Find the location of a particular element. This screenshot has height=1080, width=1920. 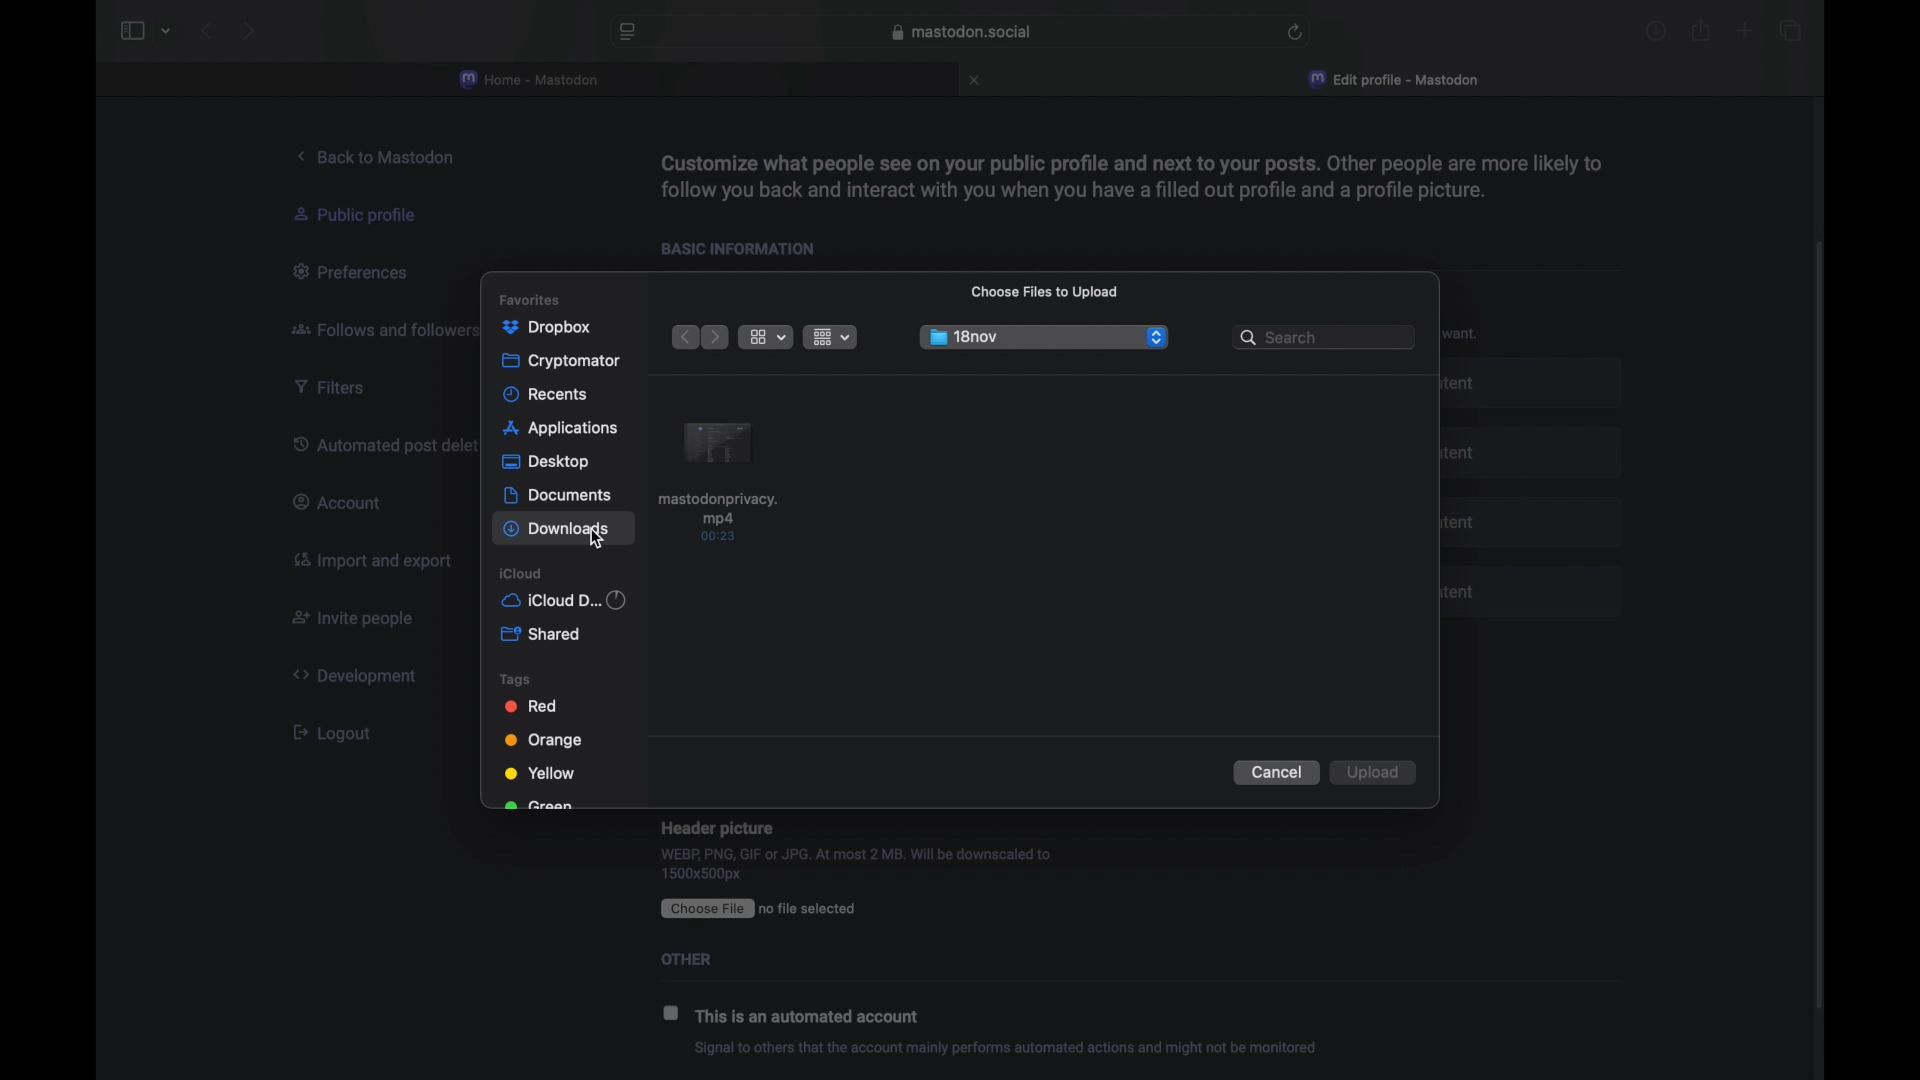

next is located at coordinates (248, 30).